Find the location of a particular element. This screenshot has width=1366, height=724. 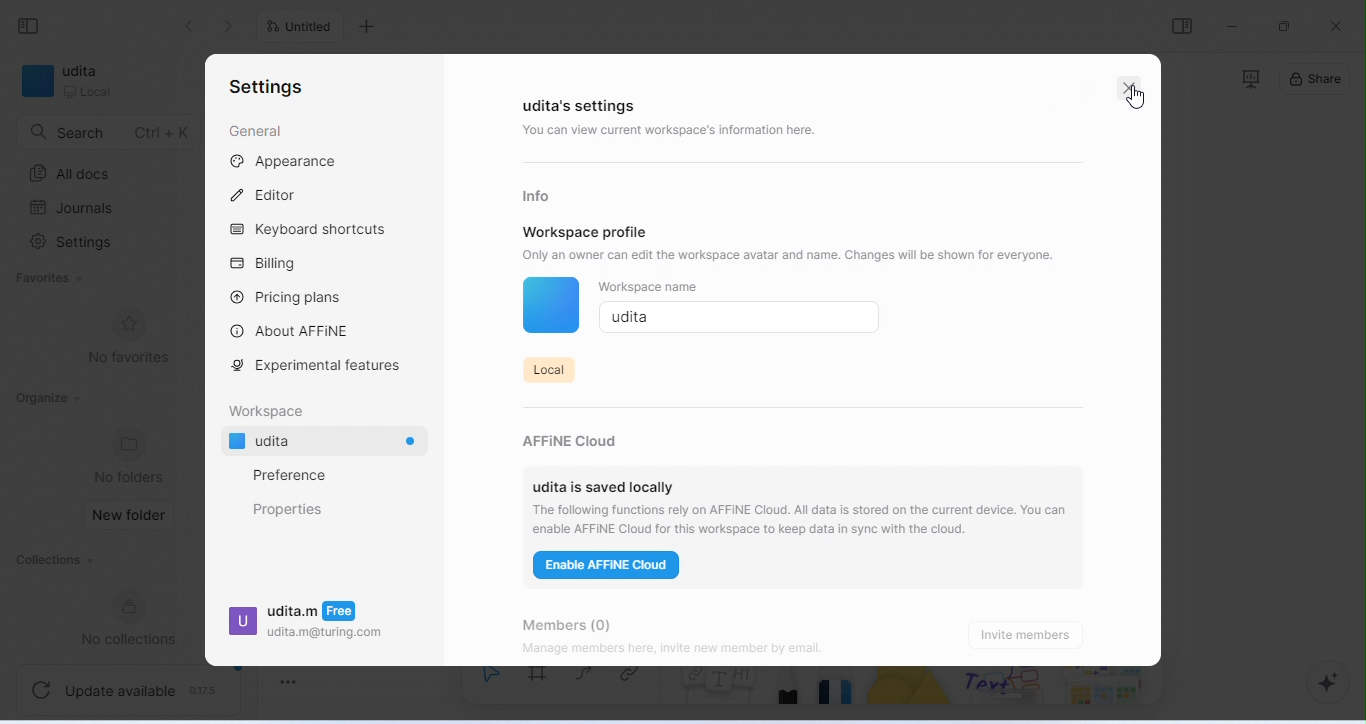

local is located at coordinates (547, 368).